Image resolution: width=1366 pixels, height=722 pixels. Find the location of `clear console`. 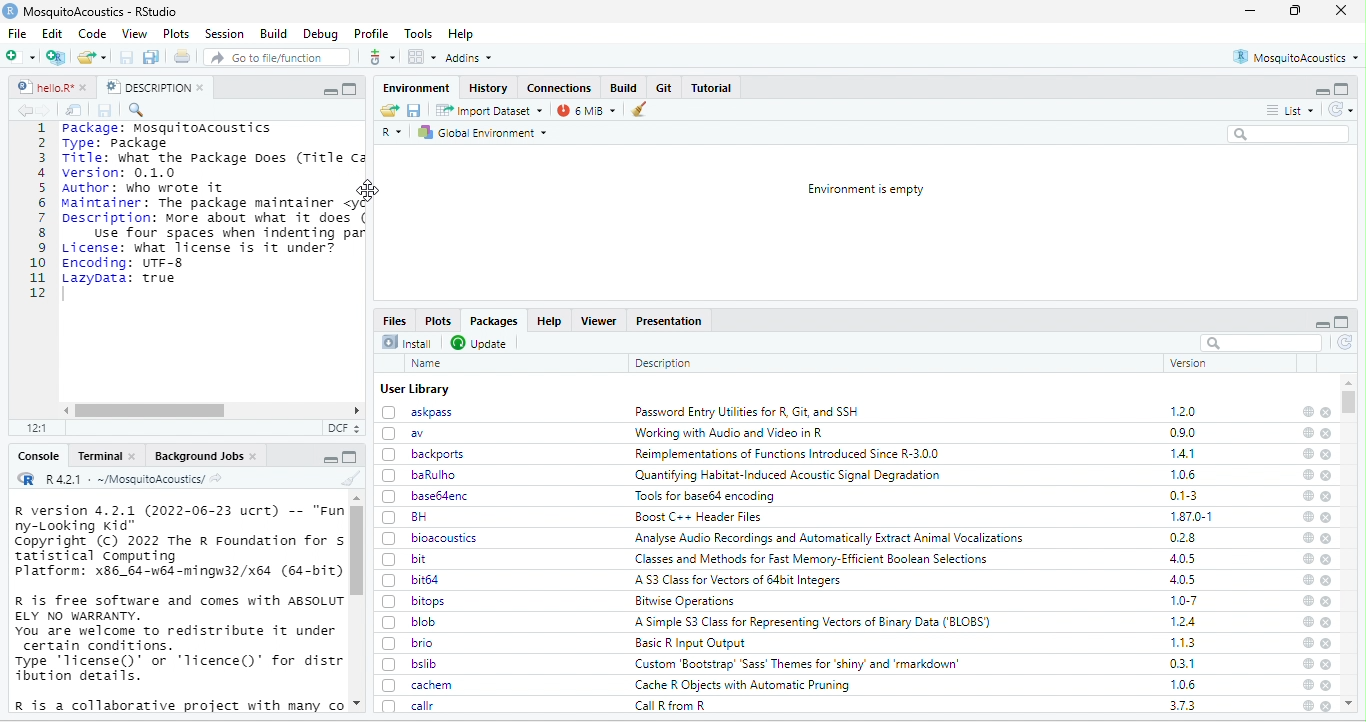

clear console is located at coordinates (350, 478).